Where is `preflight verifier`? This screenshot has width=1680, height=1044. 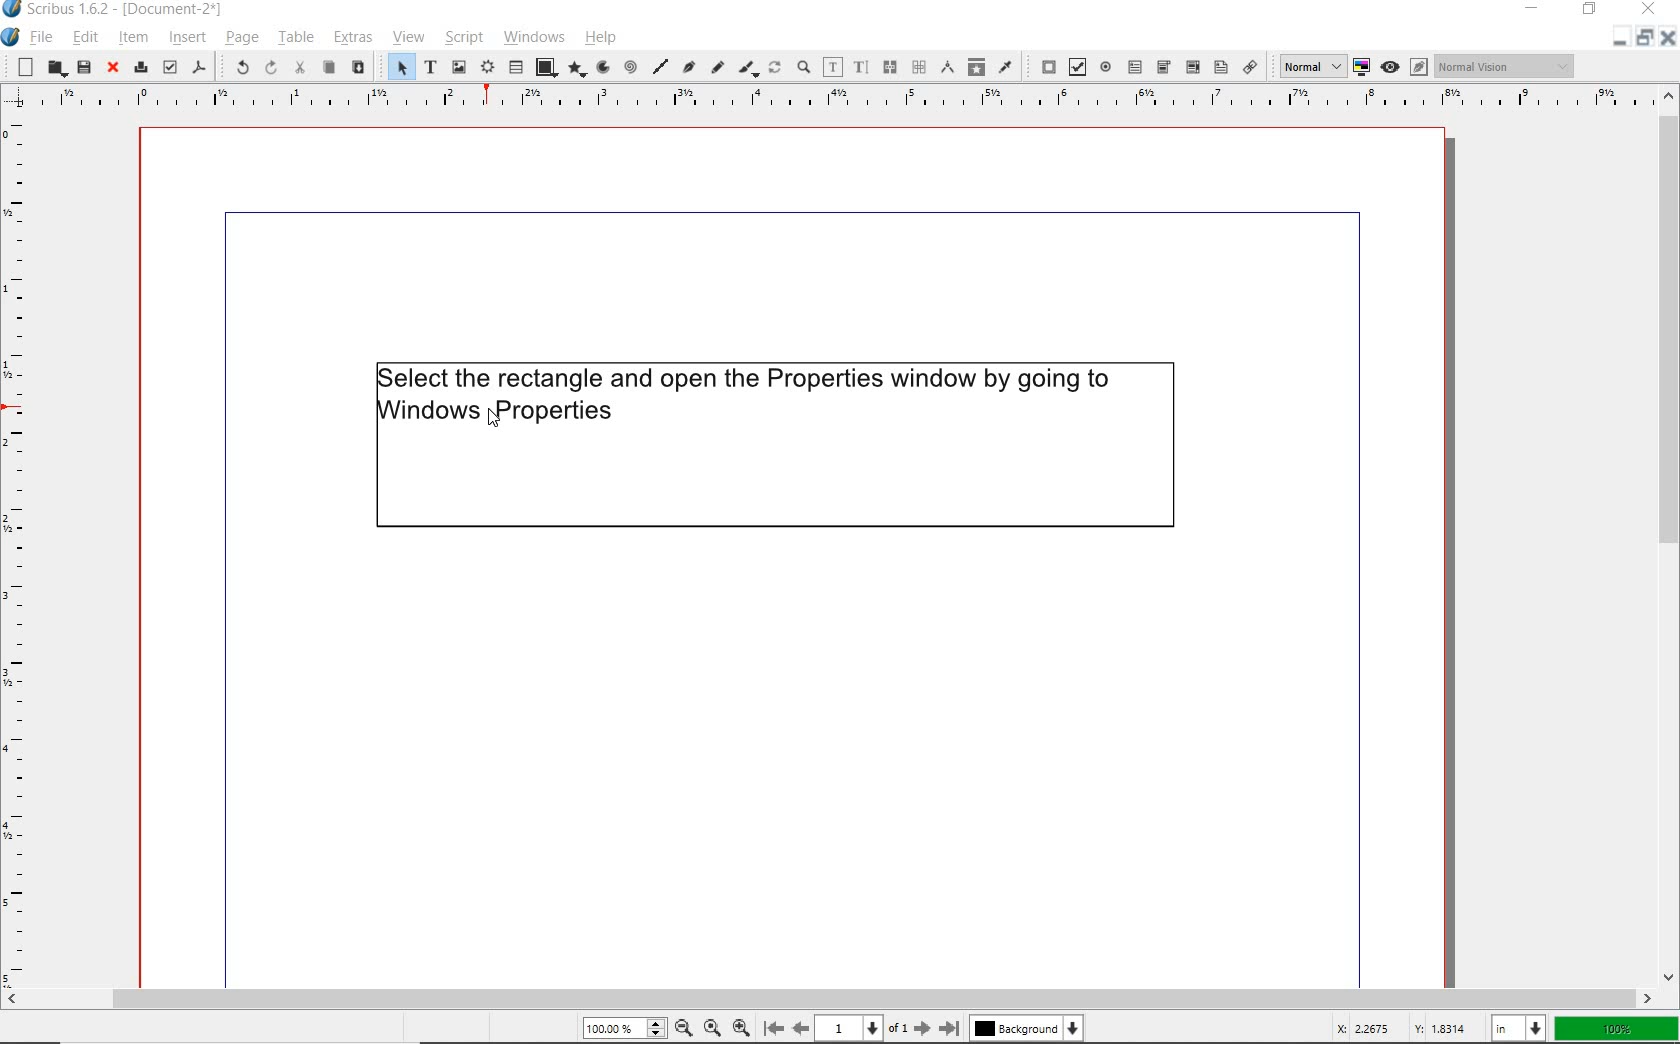
preflight verifier is located at coordinates (170, 67).